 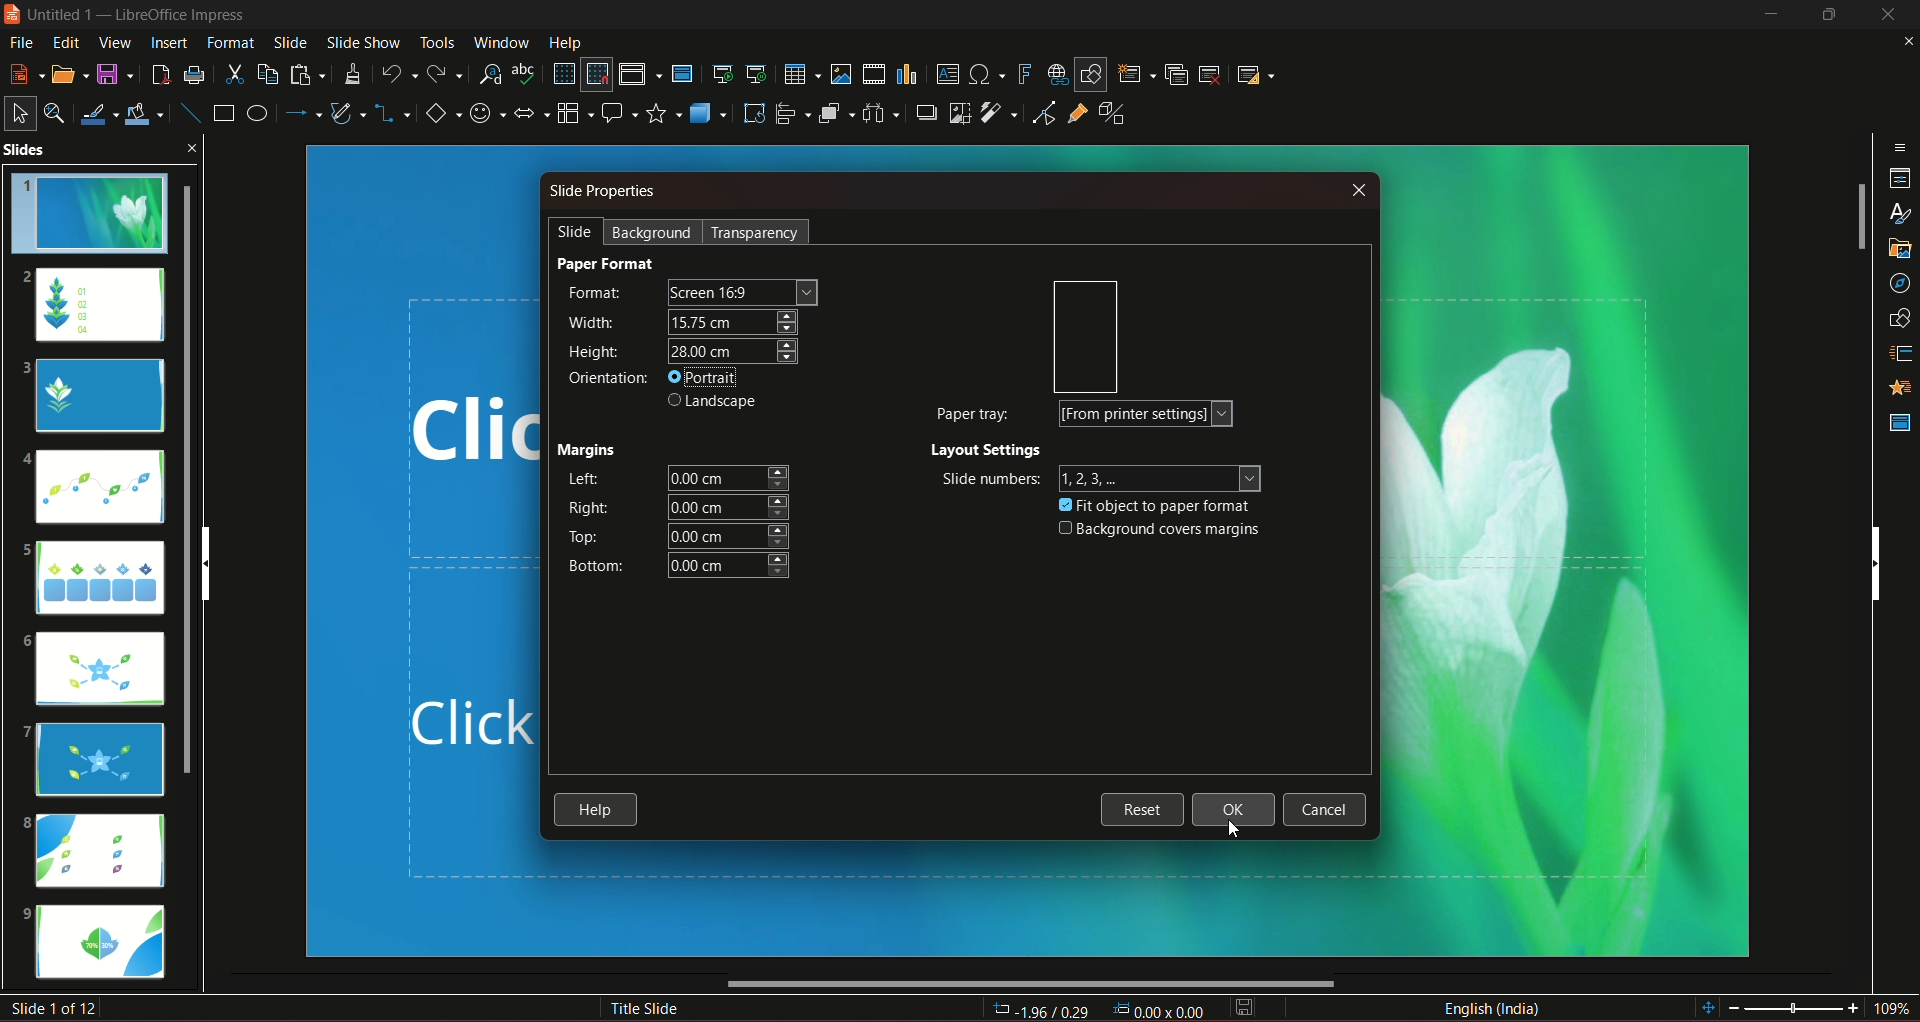 What do you see at coordinates (1898, 422) in the screenshot?
I see `master slides ` at bounding box center [1898, 422].